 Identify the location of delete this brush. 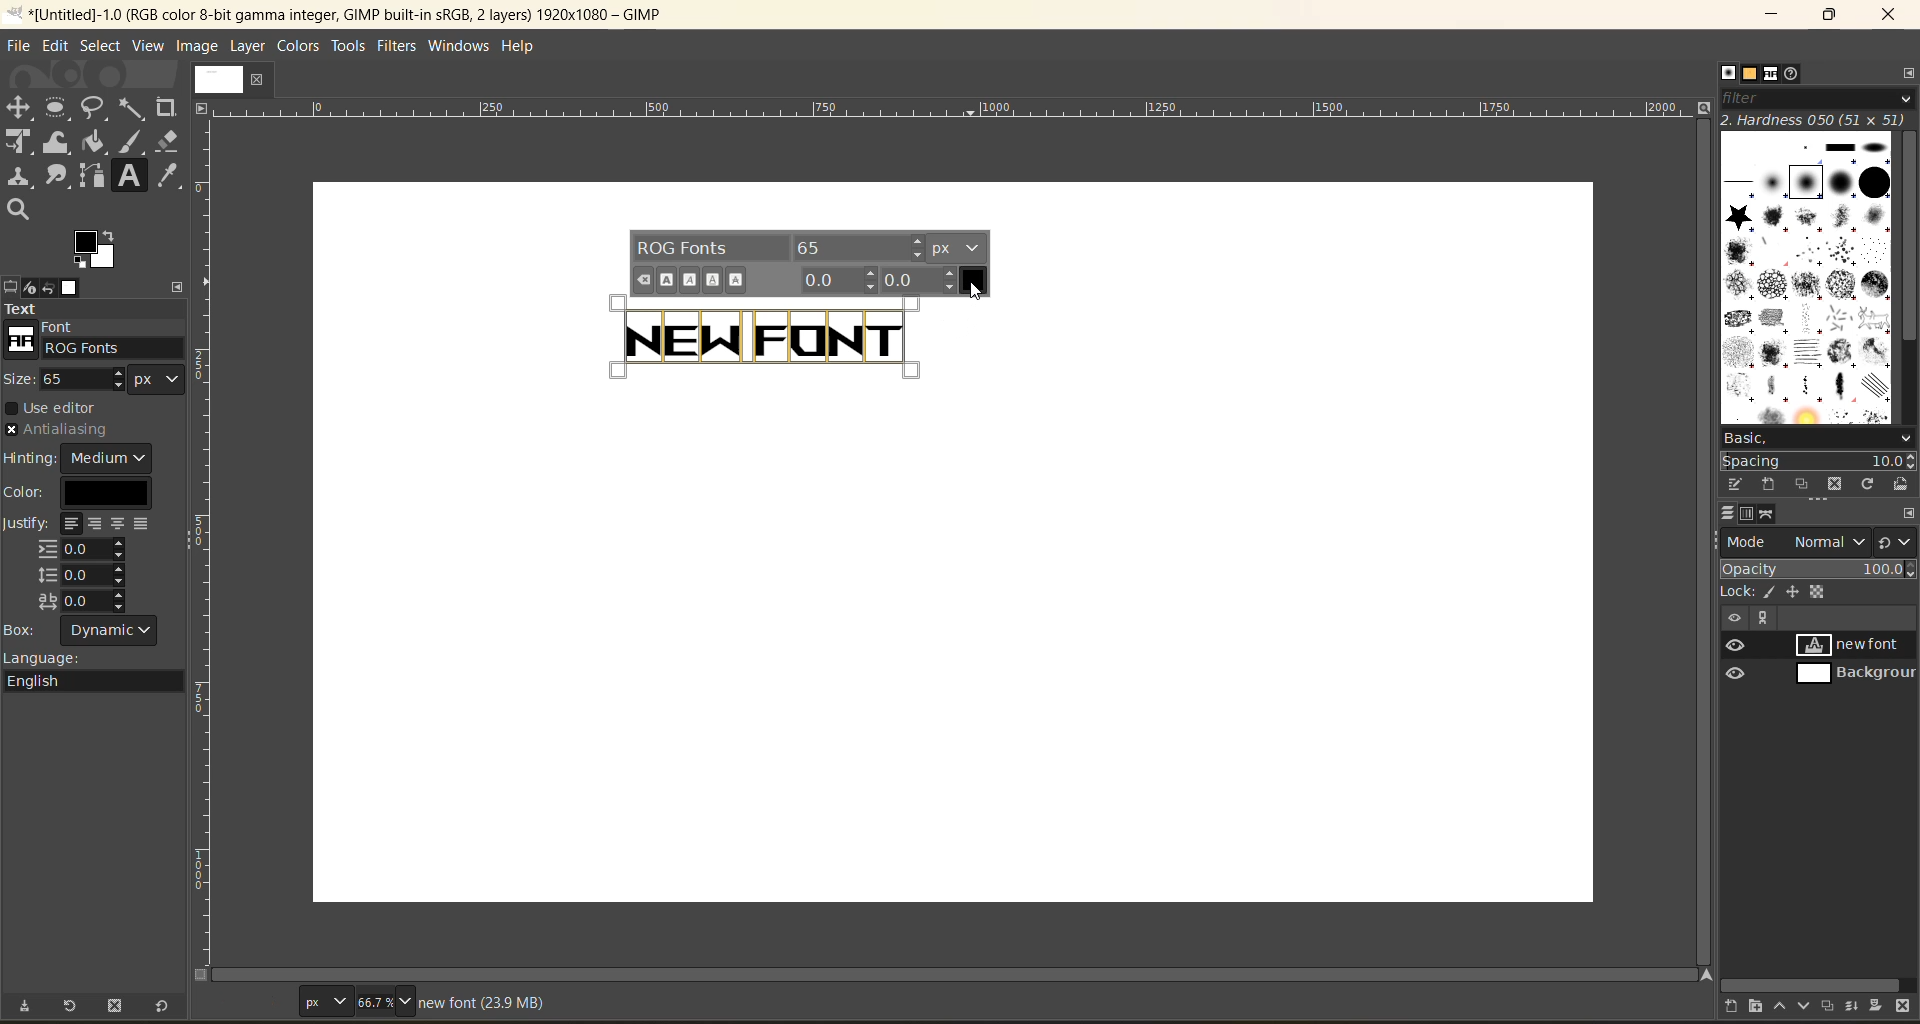
(1839, 481).